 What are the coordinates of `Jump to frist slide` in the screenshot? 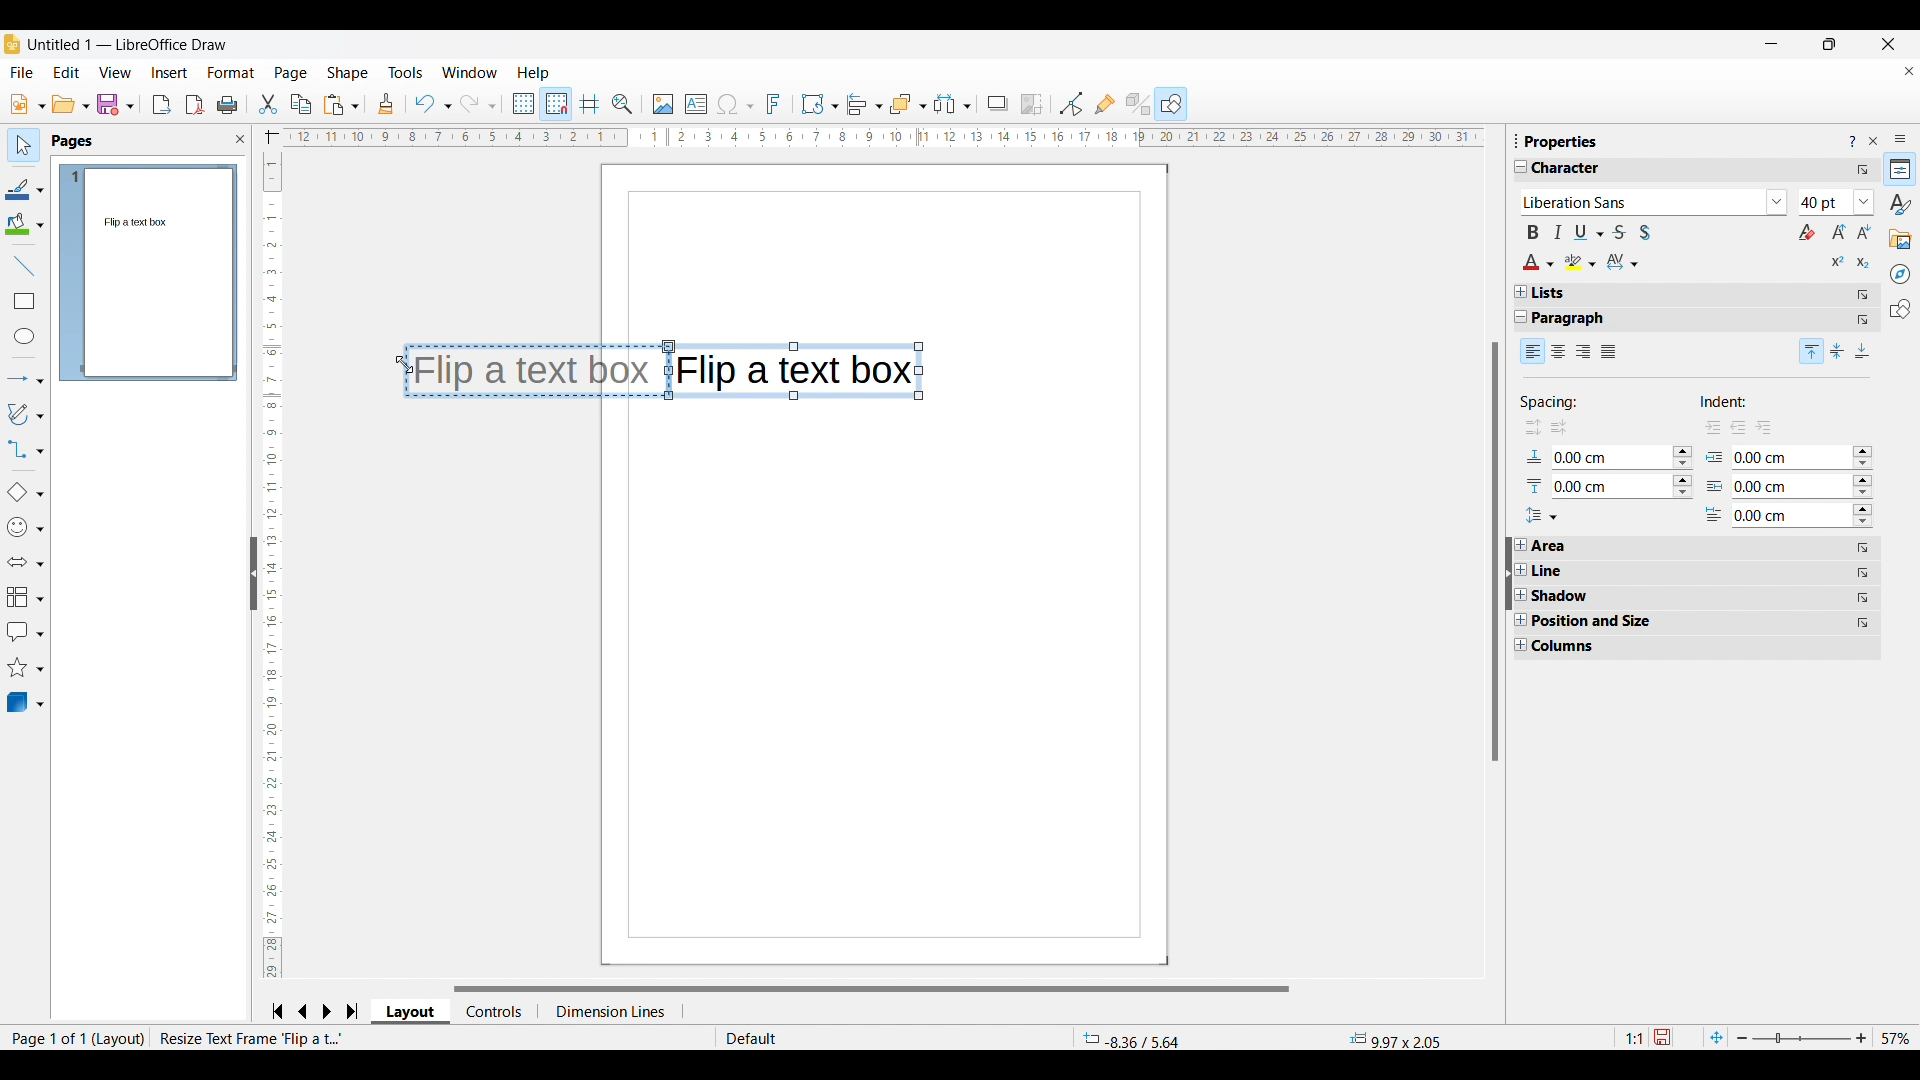 It's located at (277, 1011).